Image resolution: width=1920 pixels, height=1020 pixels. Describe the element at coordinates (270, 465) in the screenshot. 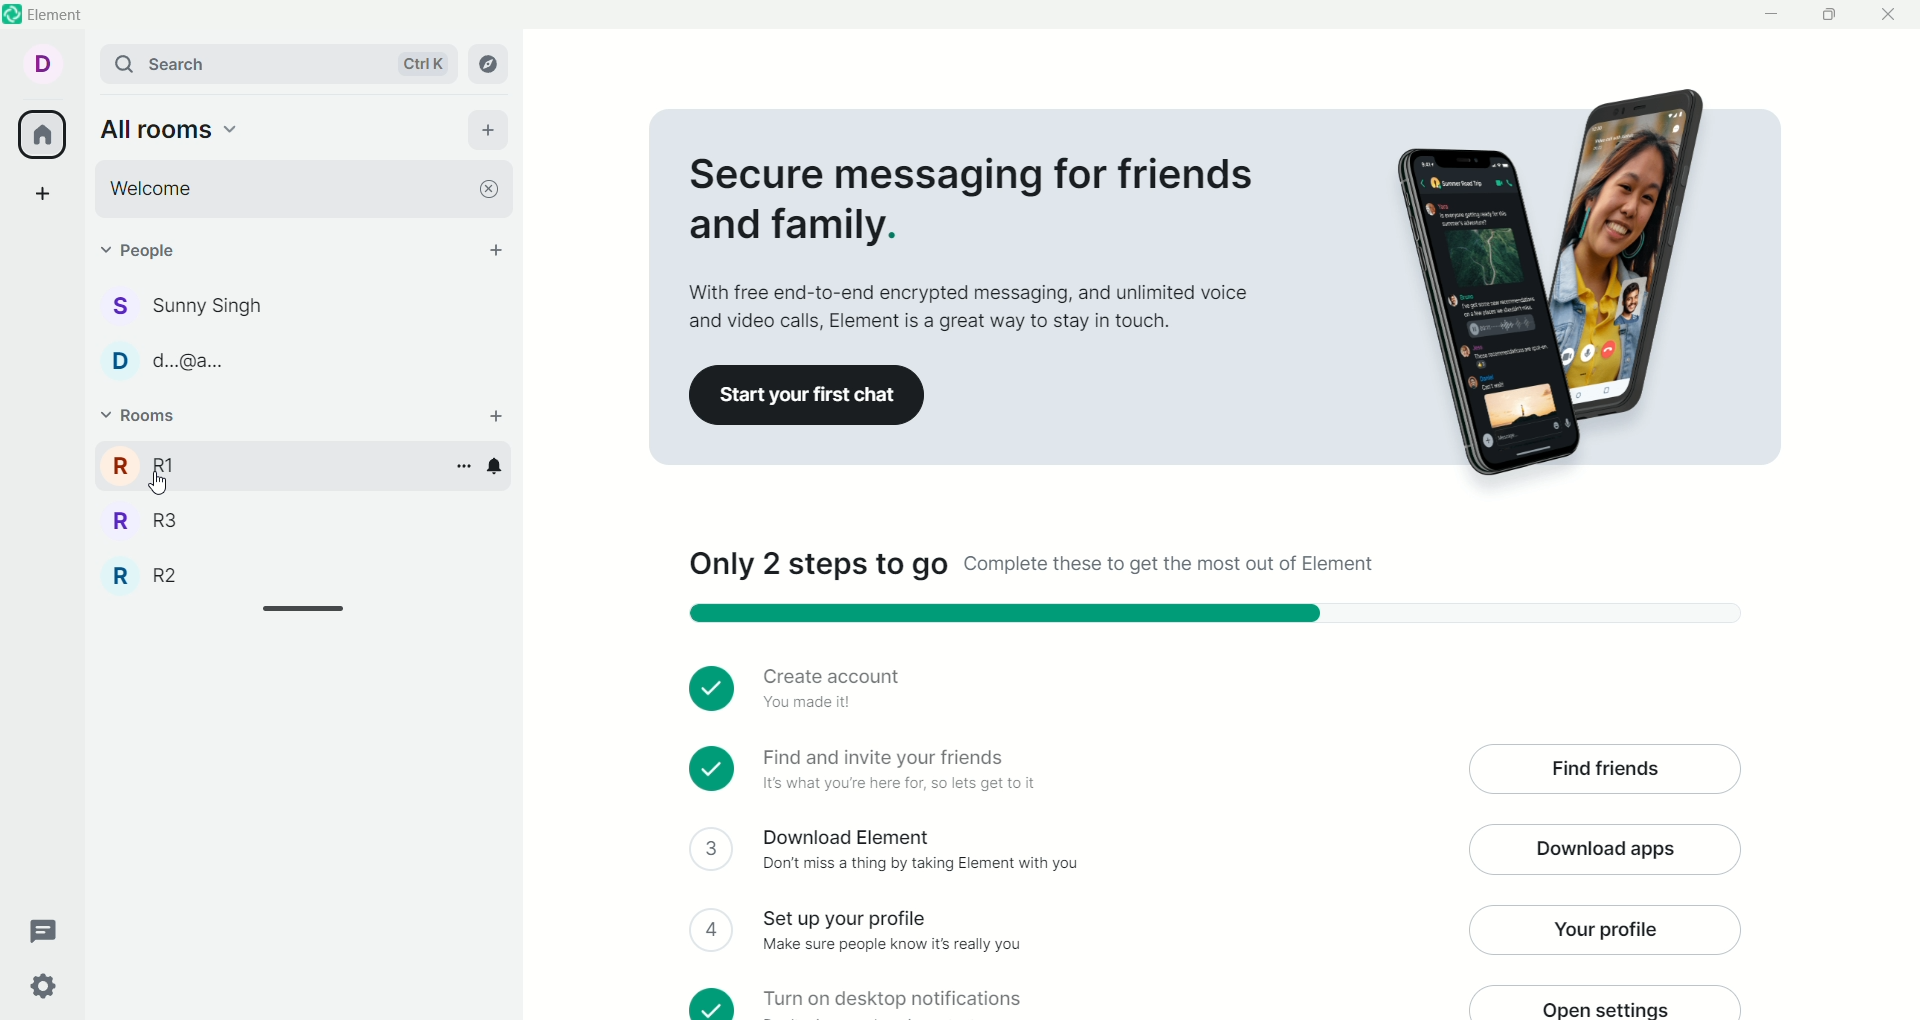

I see `R1 room` at that location.